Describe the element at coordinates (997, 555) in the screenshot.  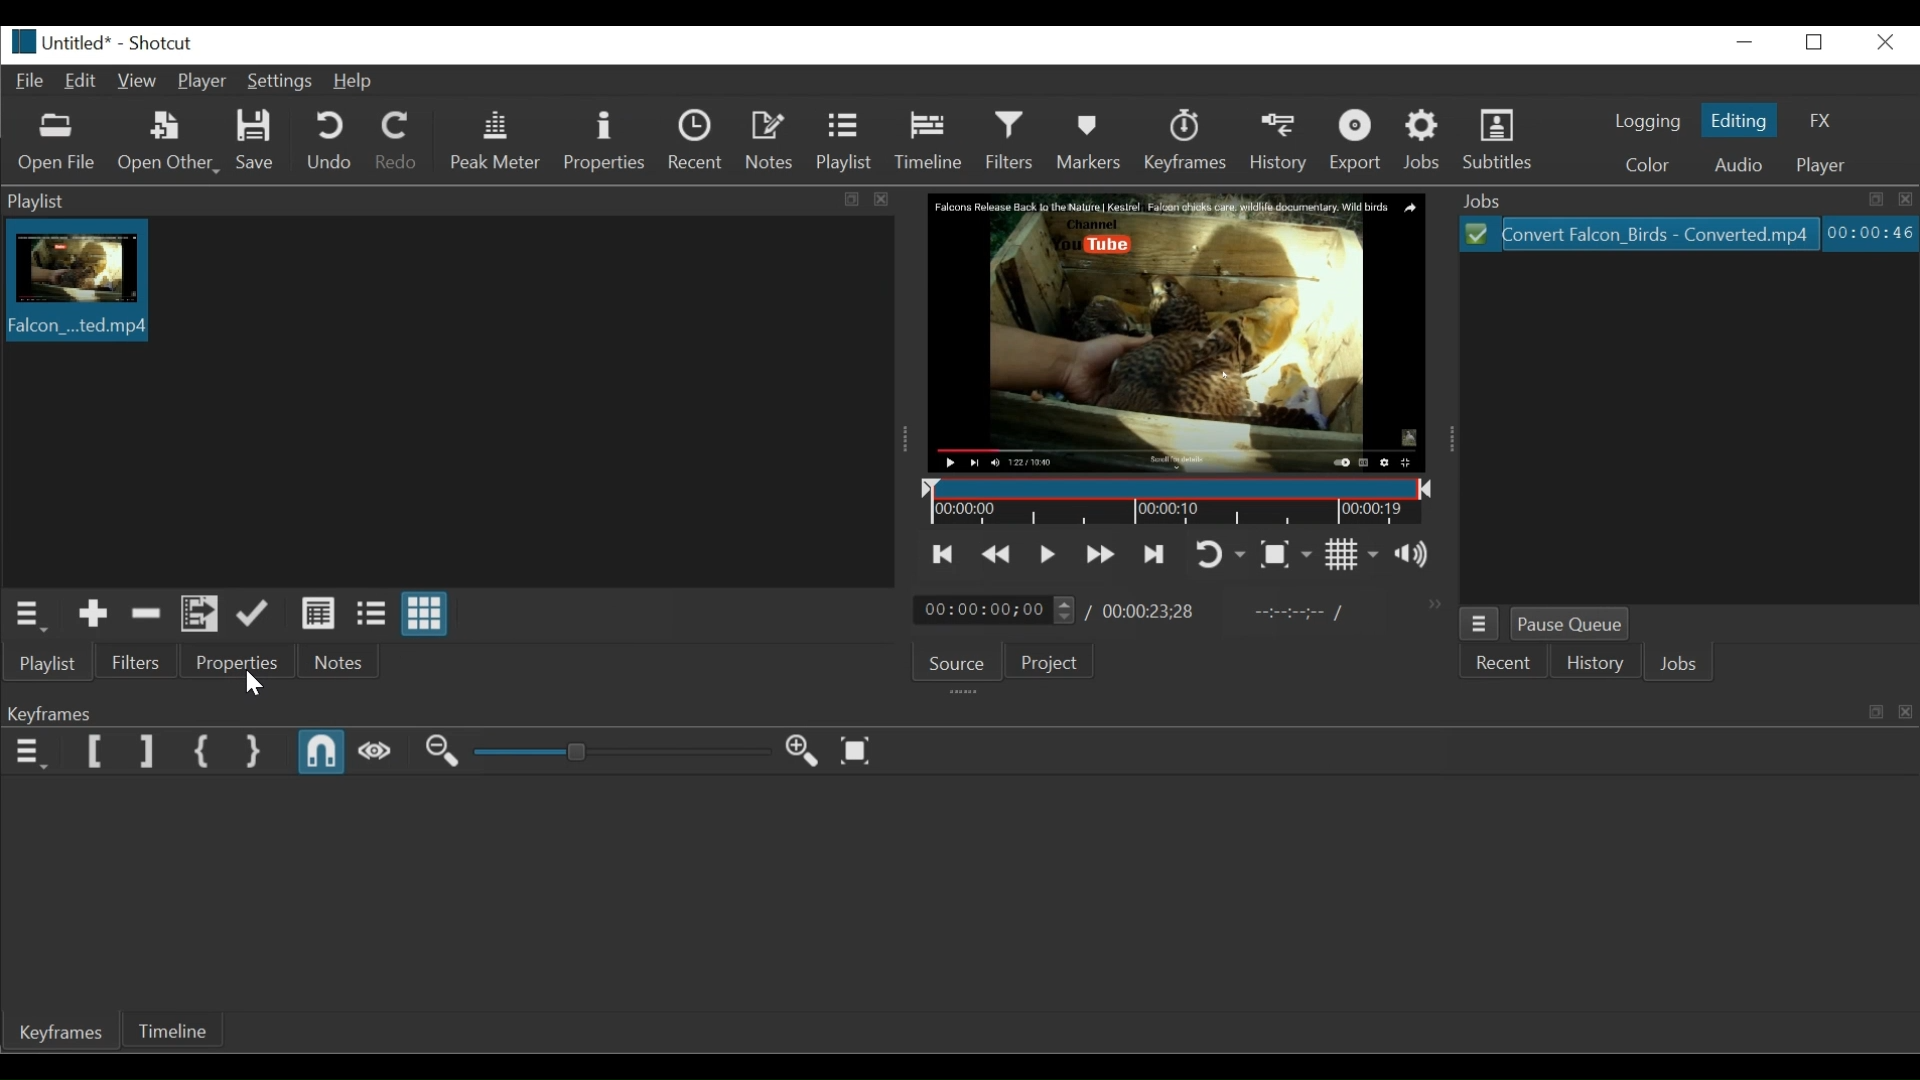
I see `Play quickly backward` at that location.